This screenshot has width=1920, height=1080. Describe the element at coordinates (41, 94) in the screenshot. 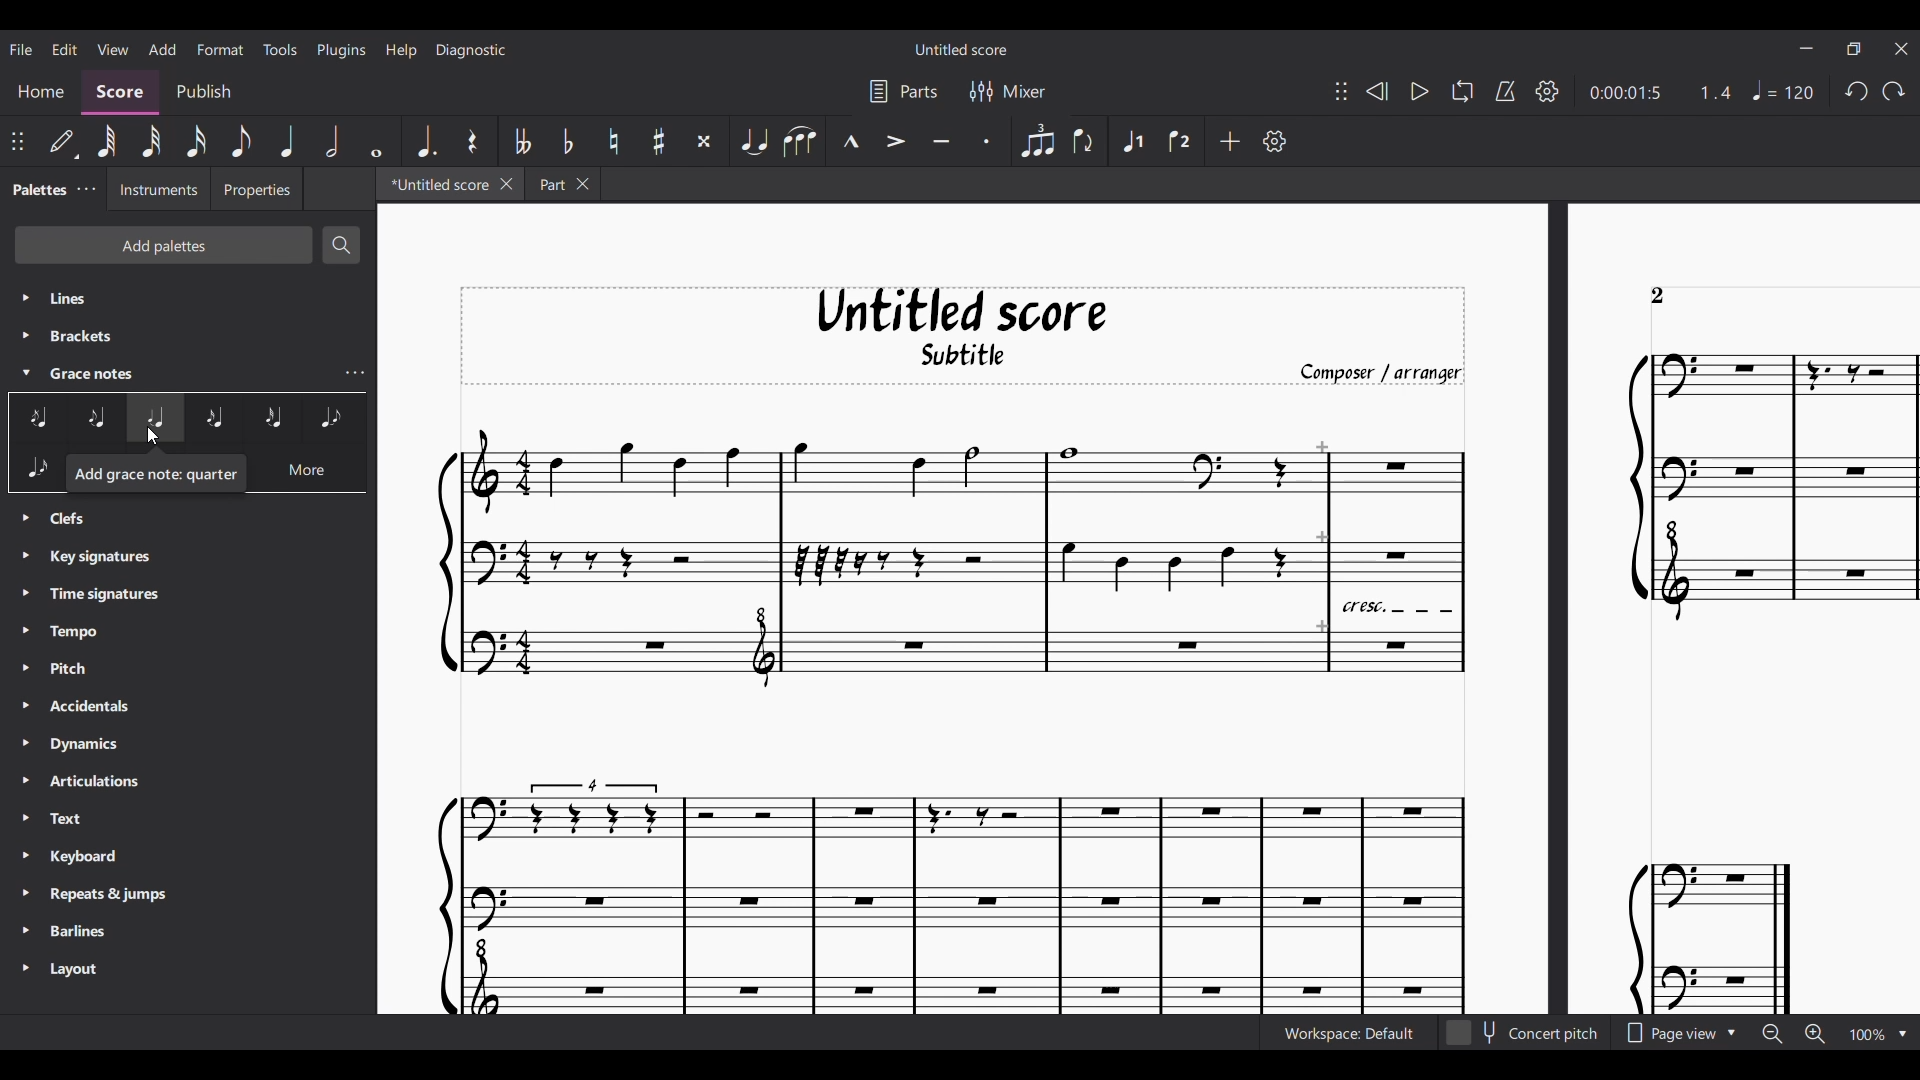

I see `Home section` at that location.